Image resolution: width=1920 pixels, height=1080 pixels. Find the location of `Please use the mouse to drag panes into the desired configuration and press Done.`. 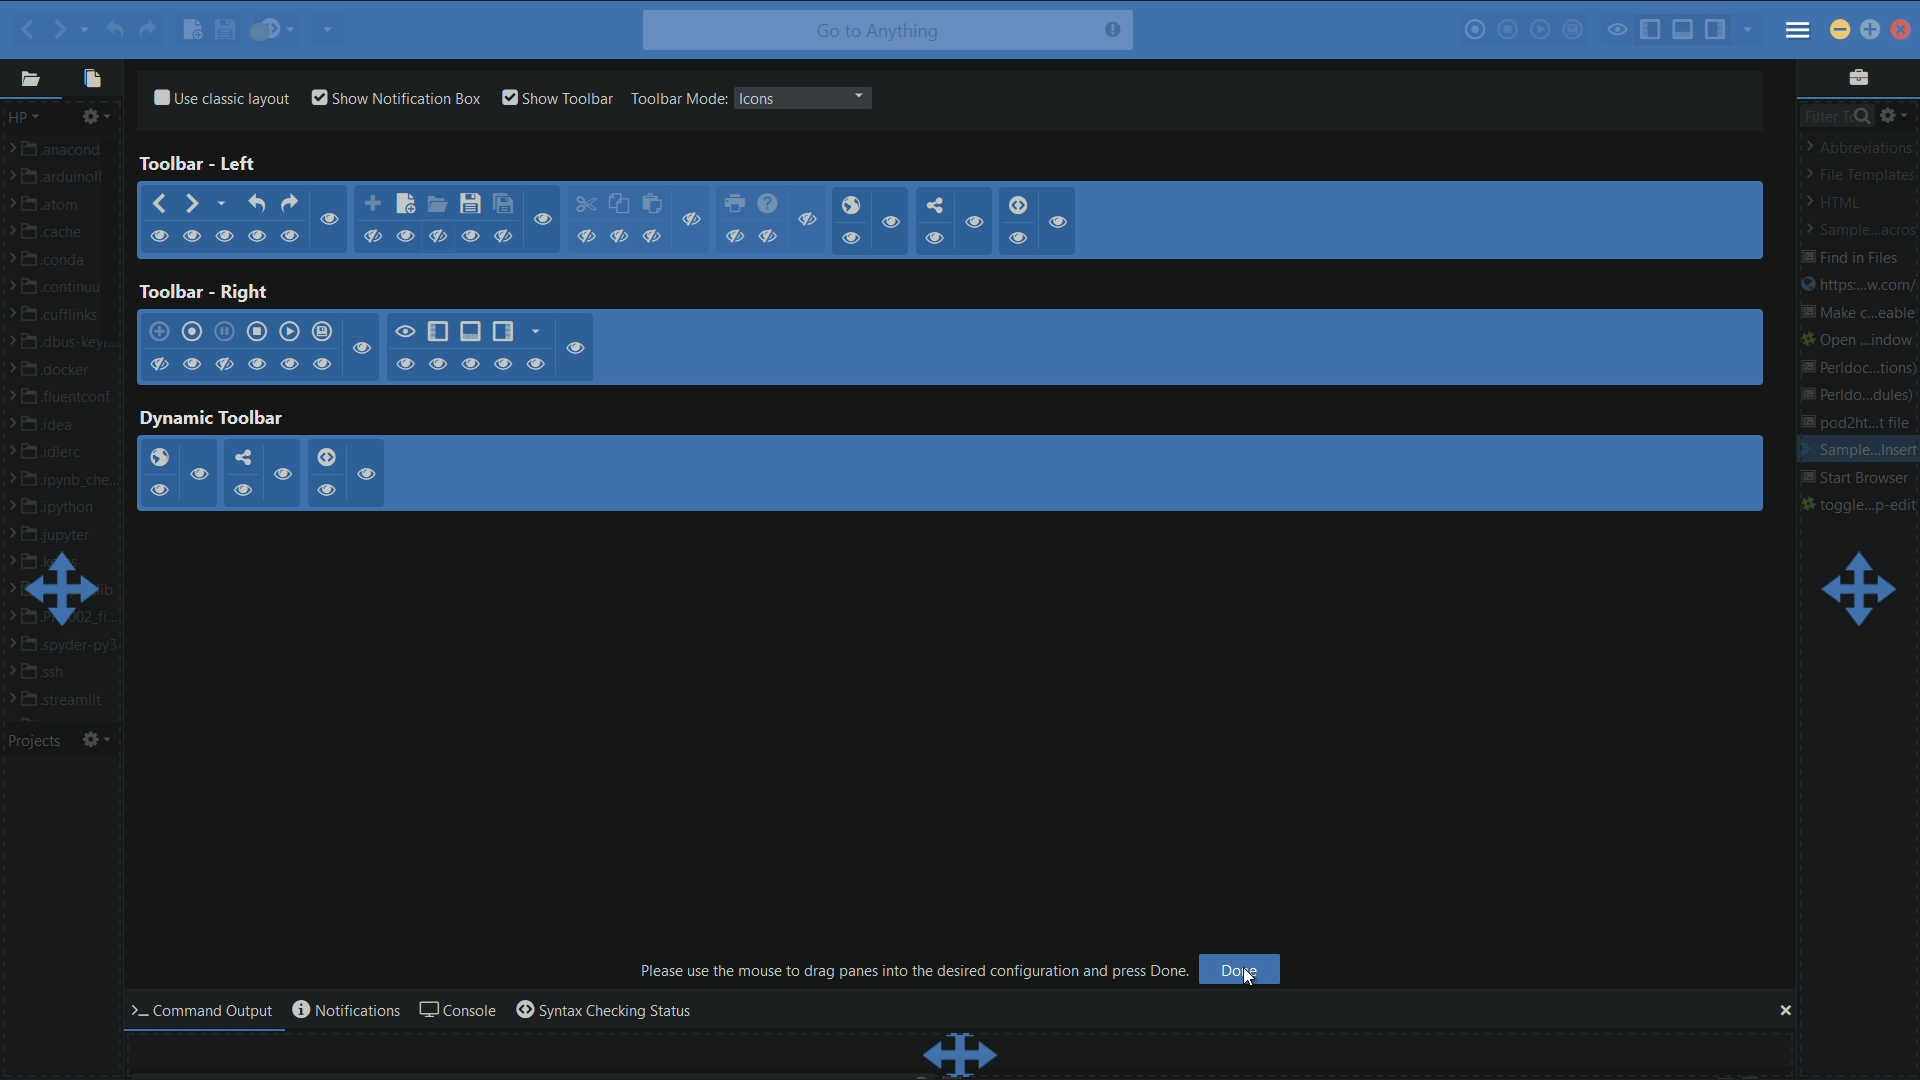

Please use the mouse to drag panes into the desired configuration and press Done. is located at coordinates (915, 970).